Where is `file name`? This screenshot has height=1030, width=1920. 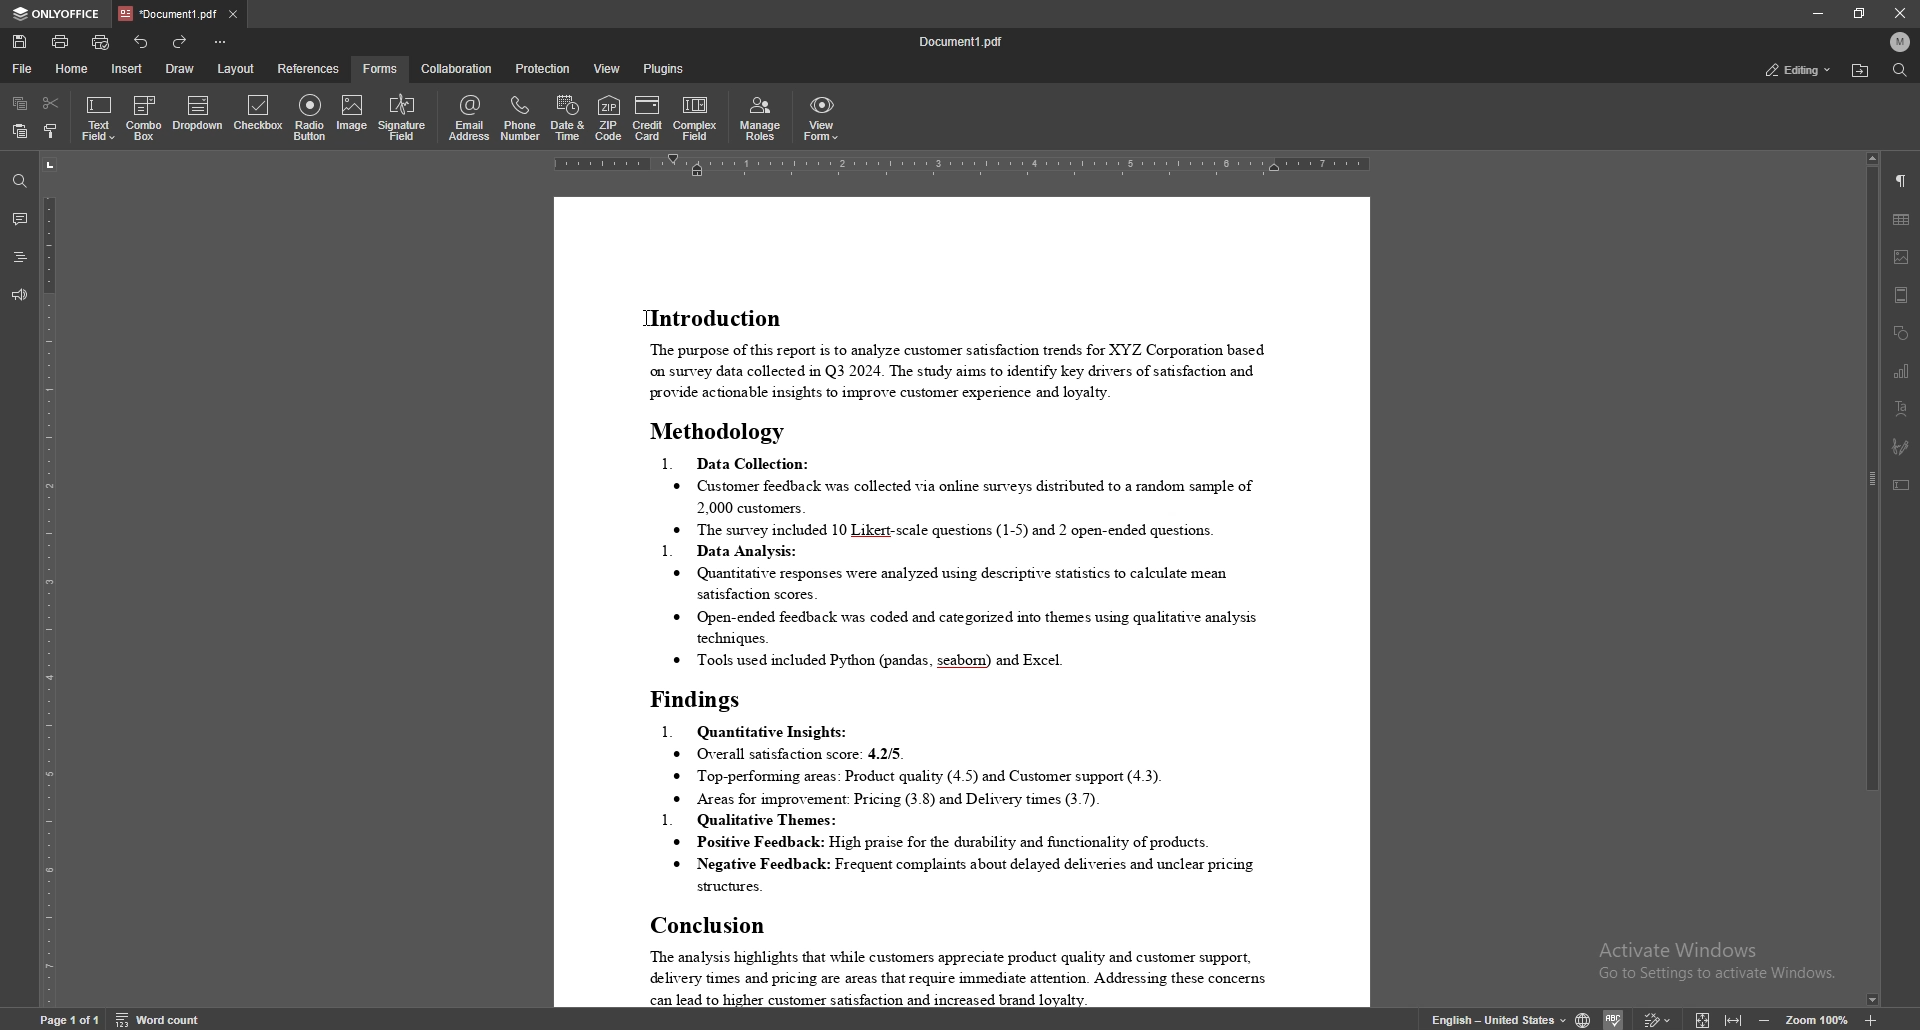 file name is located at coordinates (963, 41).